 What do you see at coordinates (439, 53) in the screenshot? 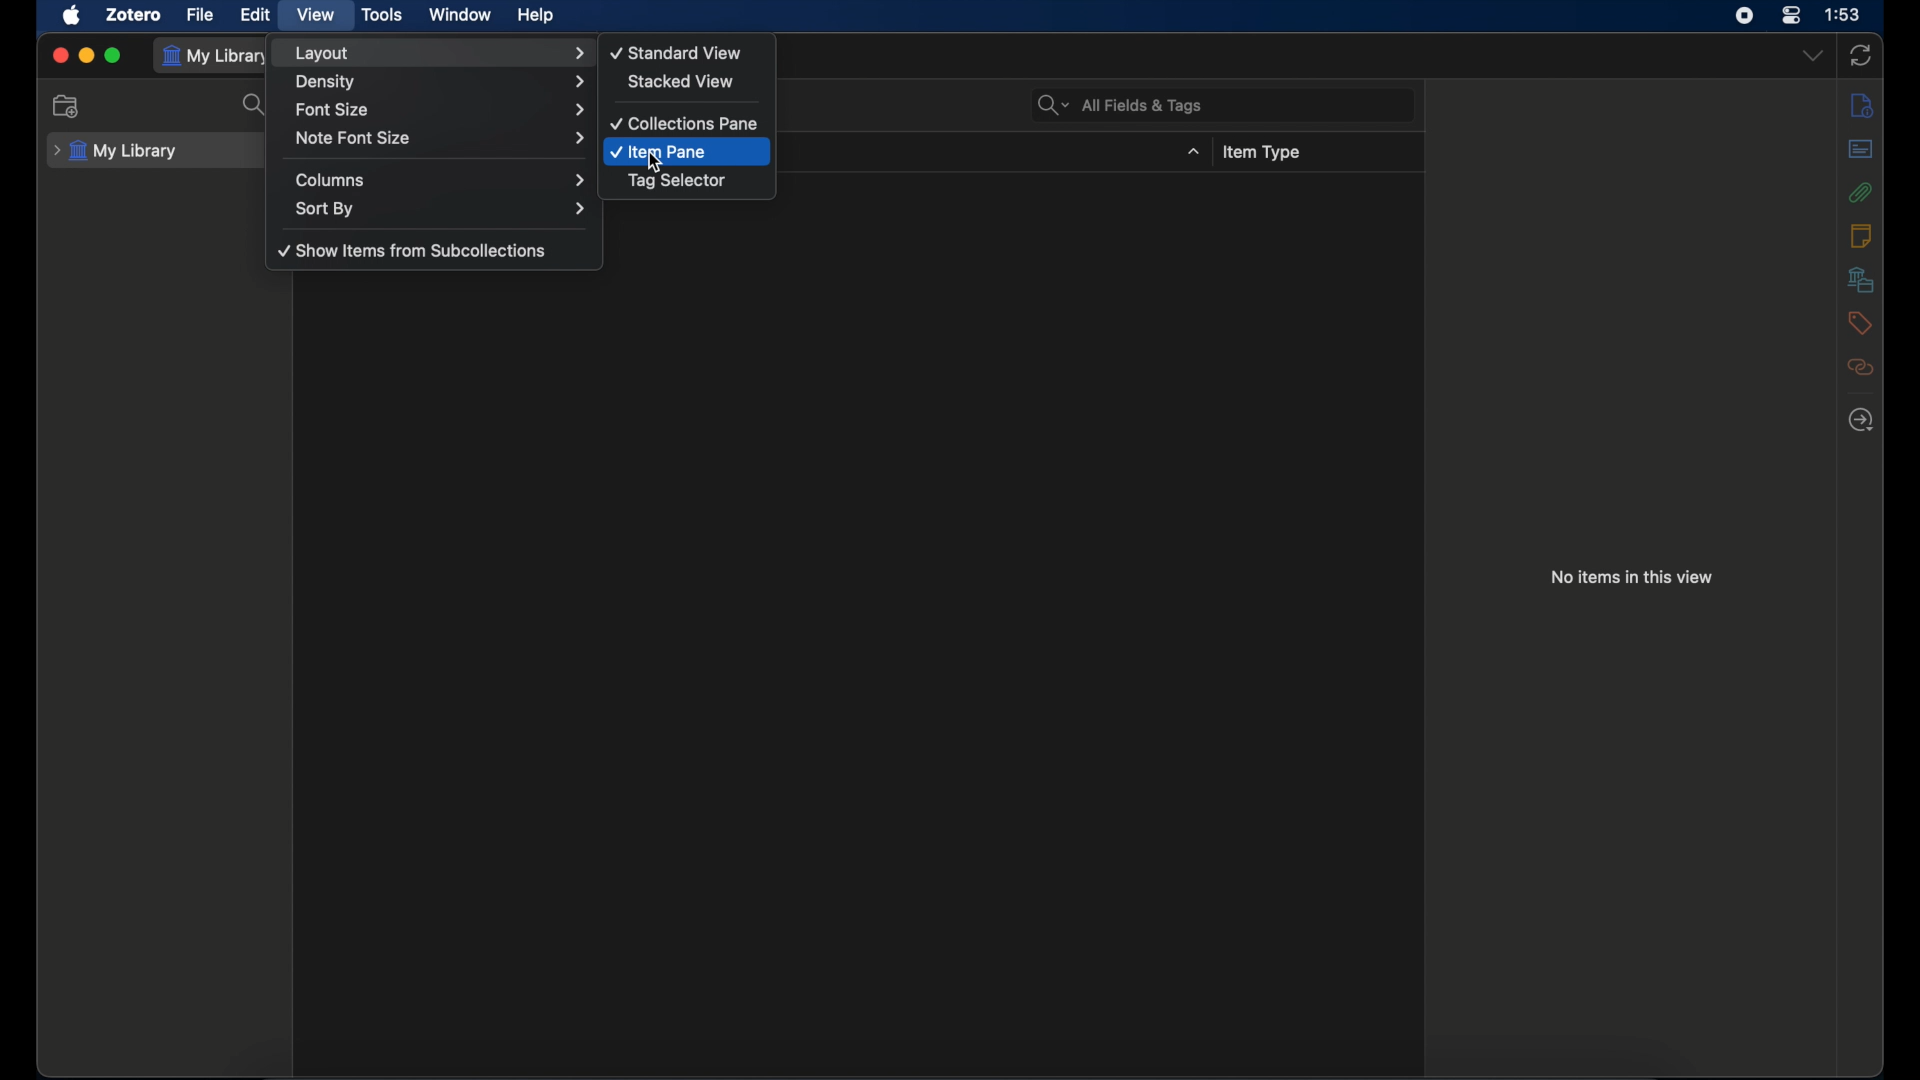
I see `layout` at bounding box center [439, 53].